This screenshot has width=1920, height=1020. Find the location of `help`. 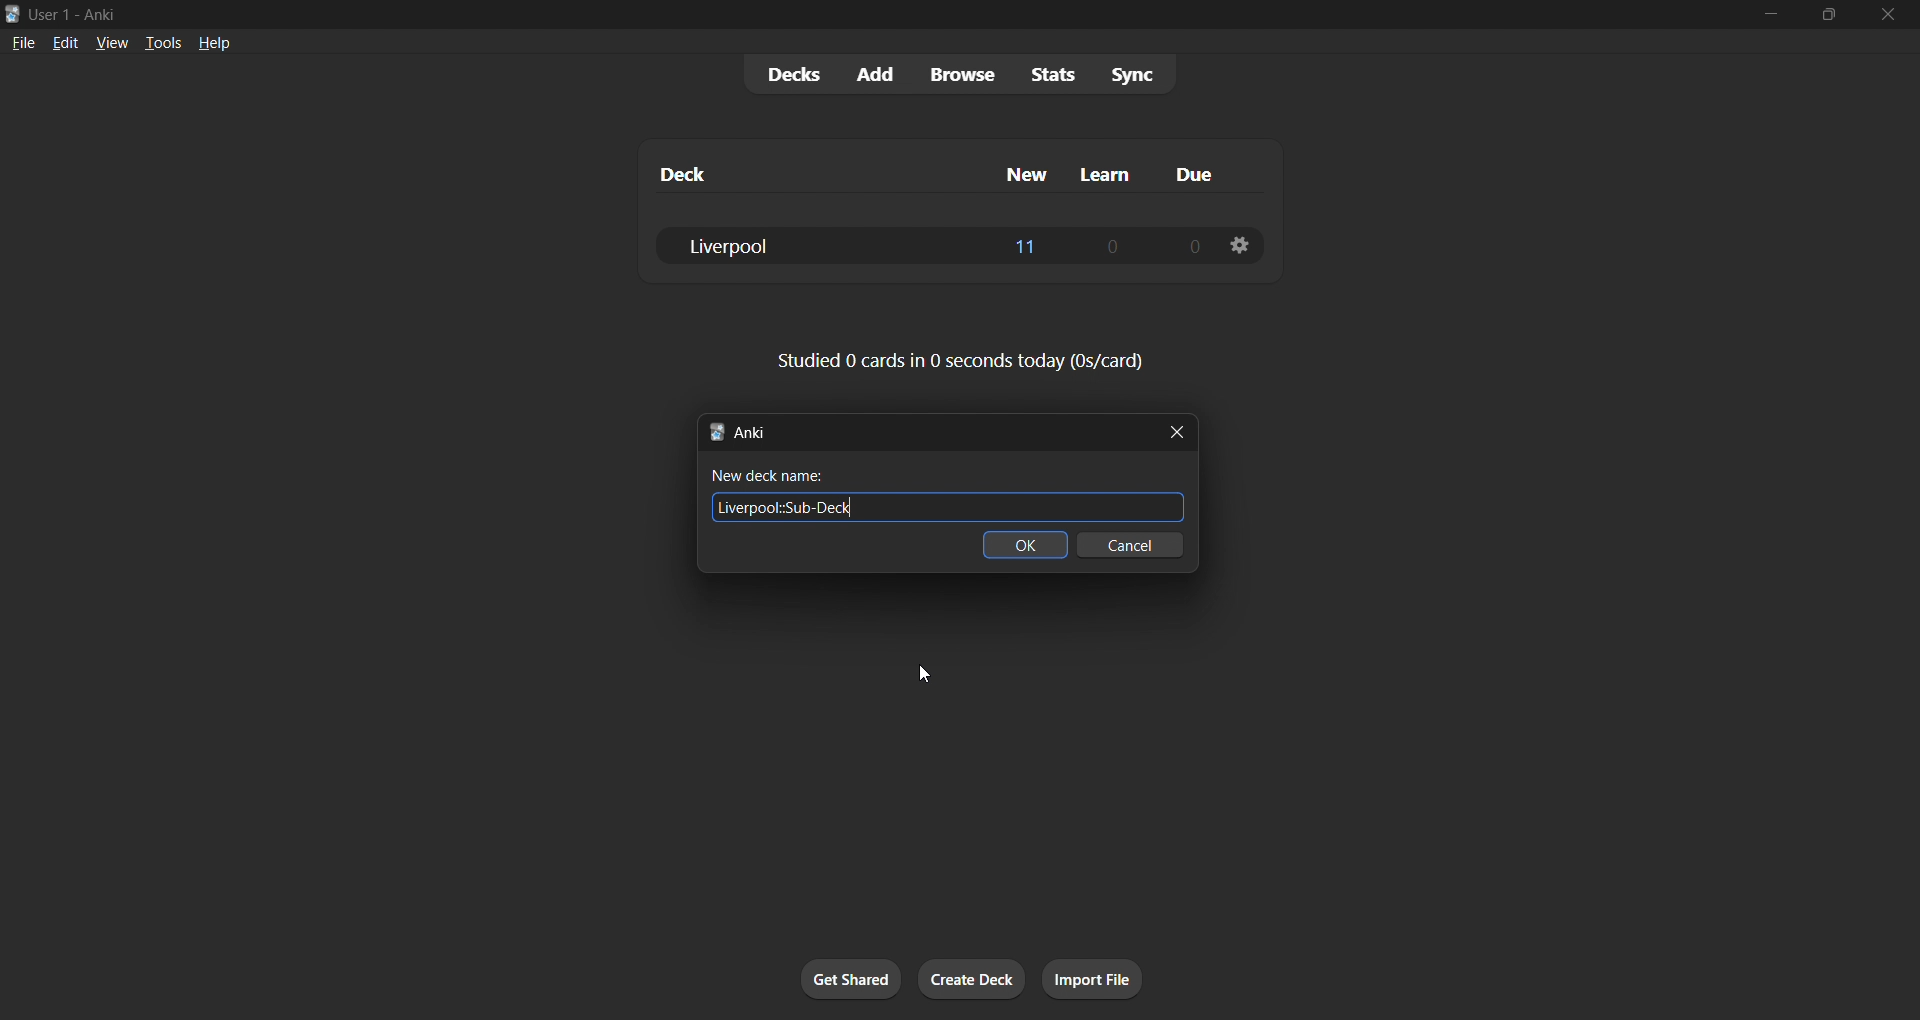

help is located at coordinates (218, 43).